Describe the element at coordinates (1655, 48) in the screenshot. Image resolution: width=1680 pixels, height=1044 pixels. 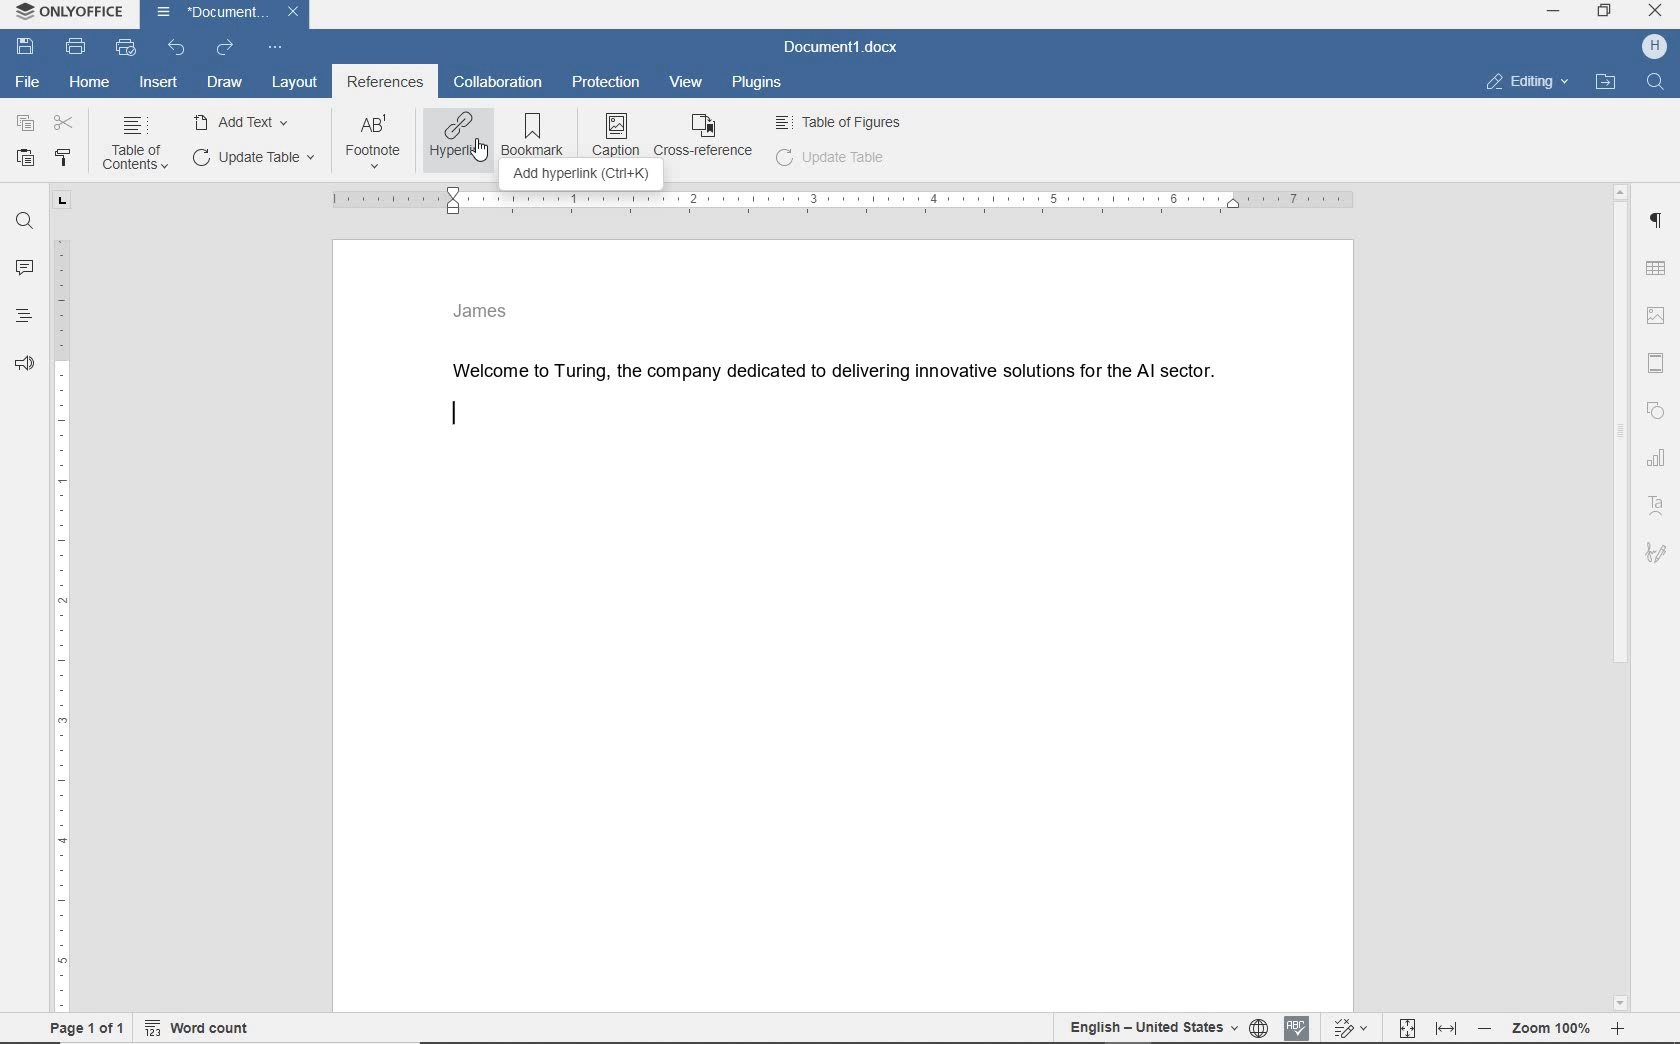
I see `username` at that location.